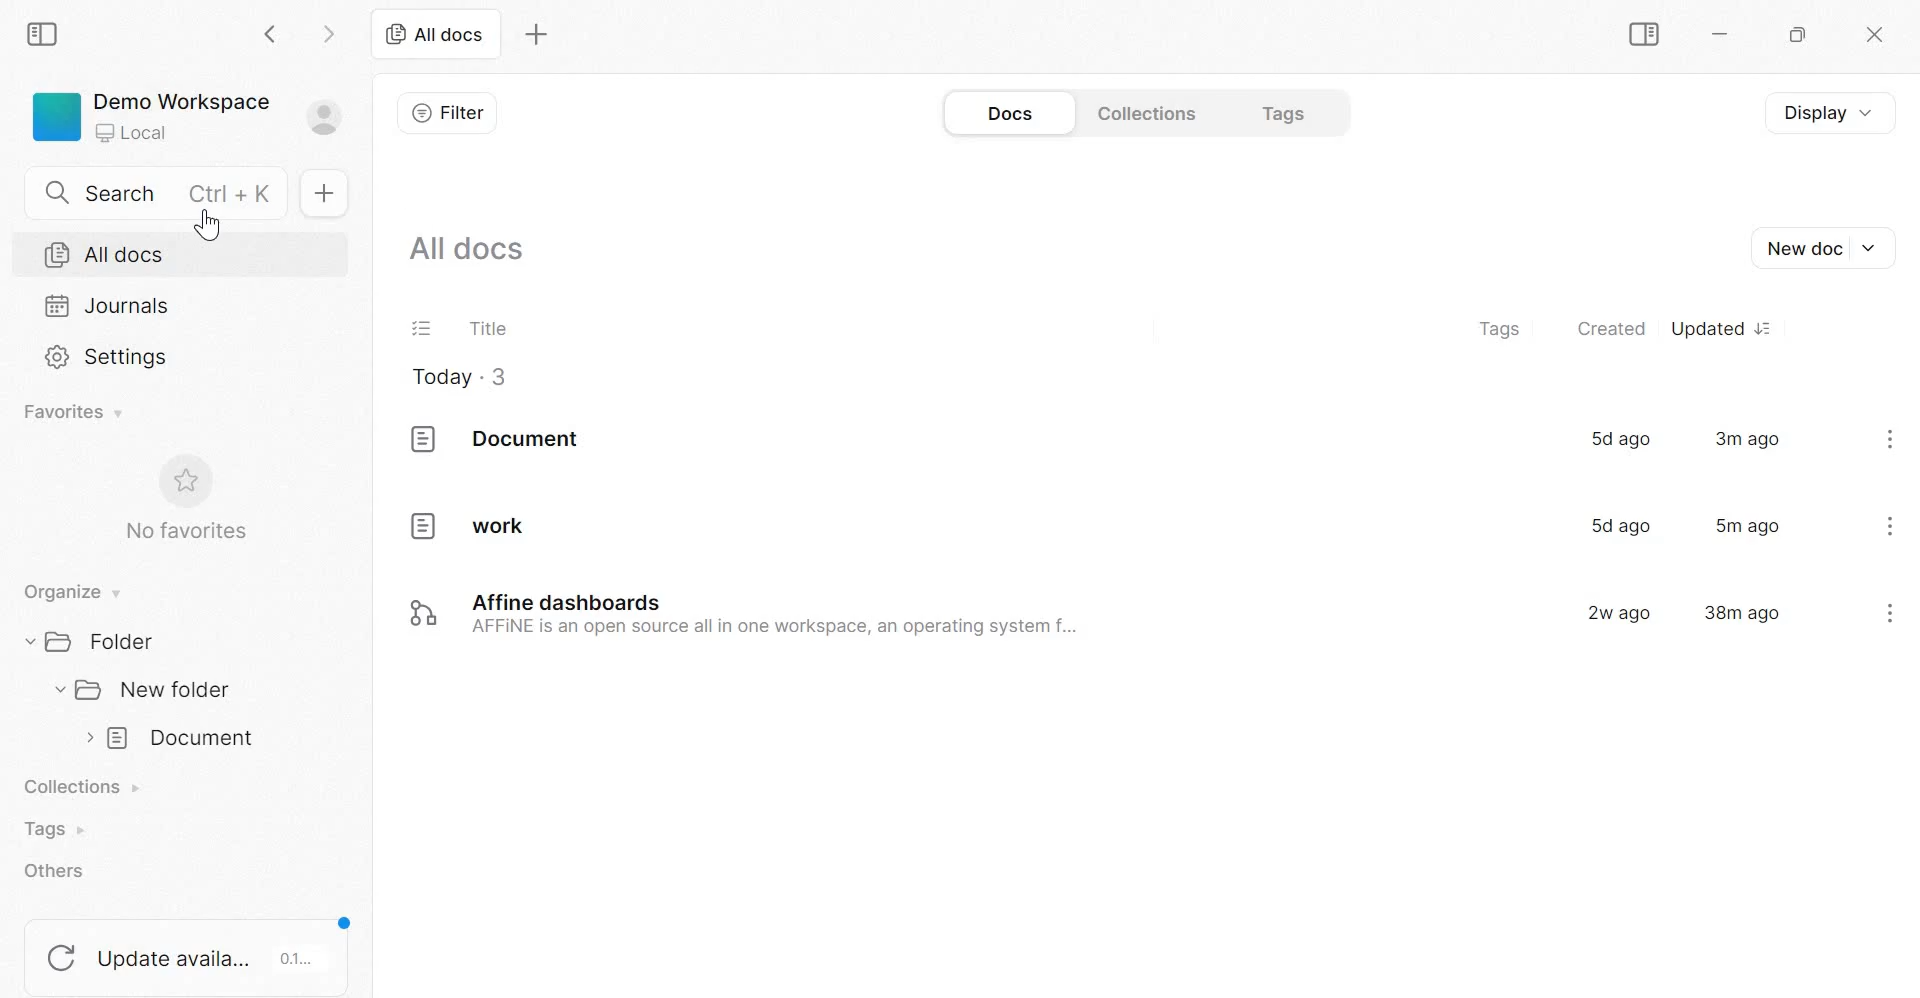 The width and height of the screenshot is (1920, 998). I want to click on 2w ago, so click(1613, 611).